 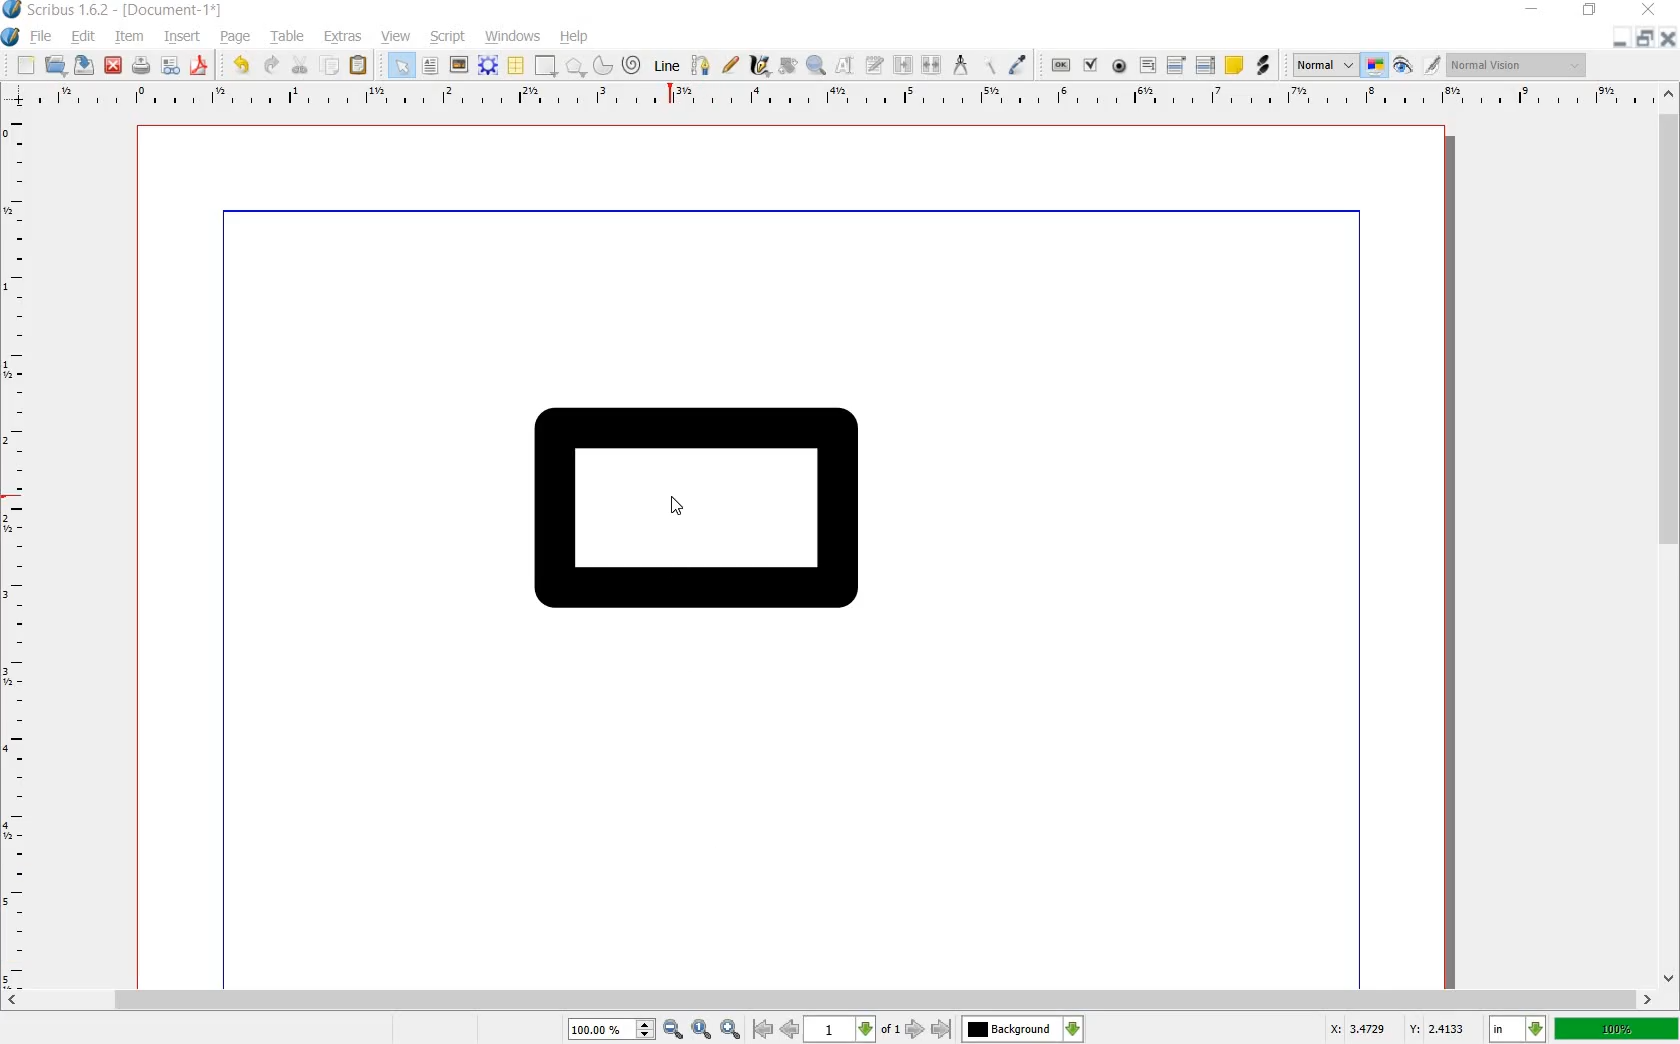 I want to click on text annotation, so click(x=1235, y=66).